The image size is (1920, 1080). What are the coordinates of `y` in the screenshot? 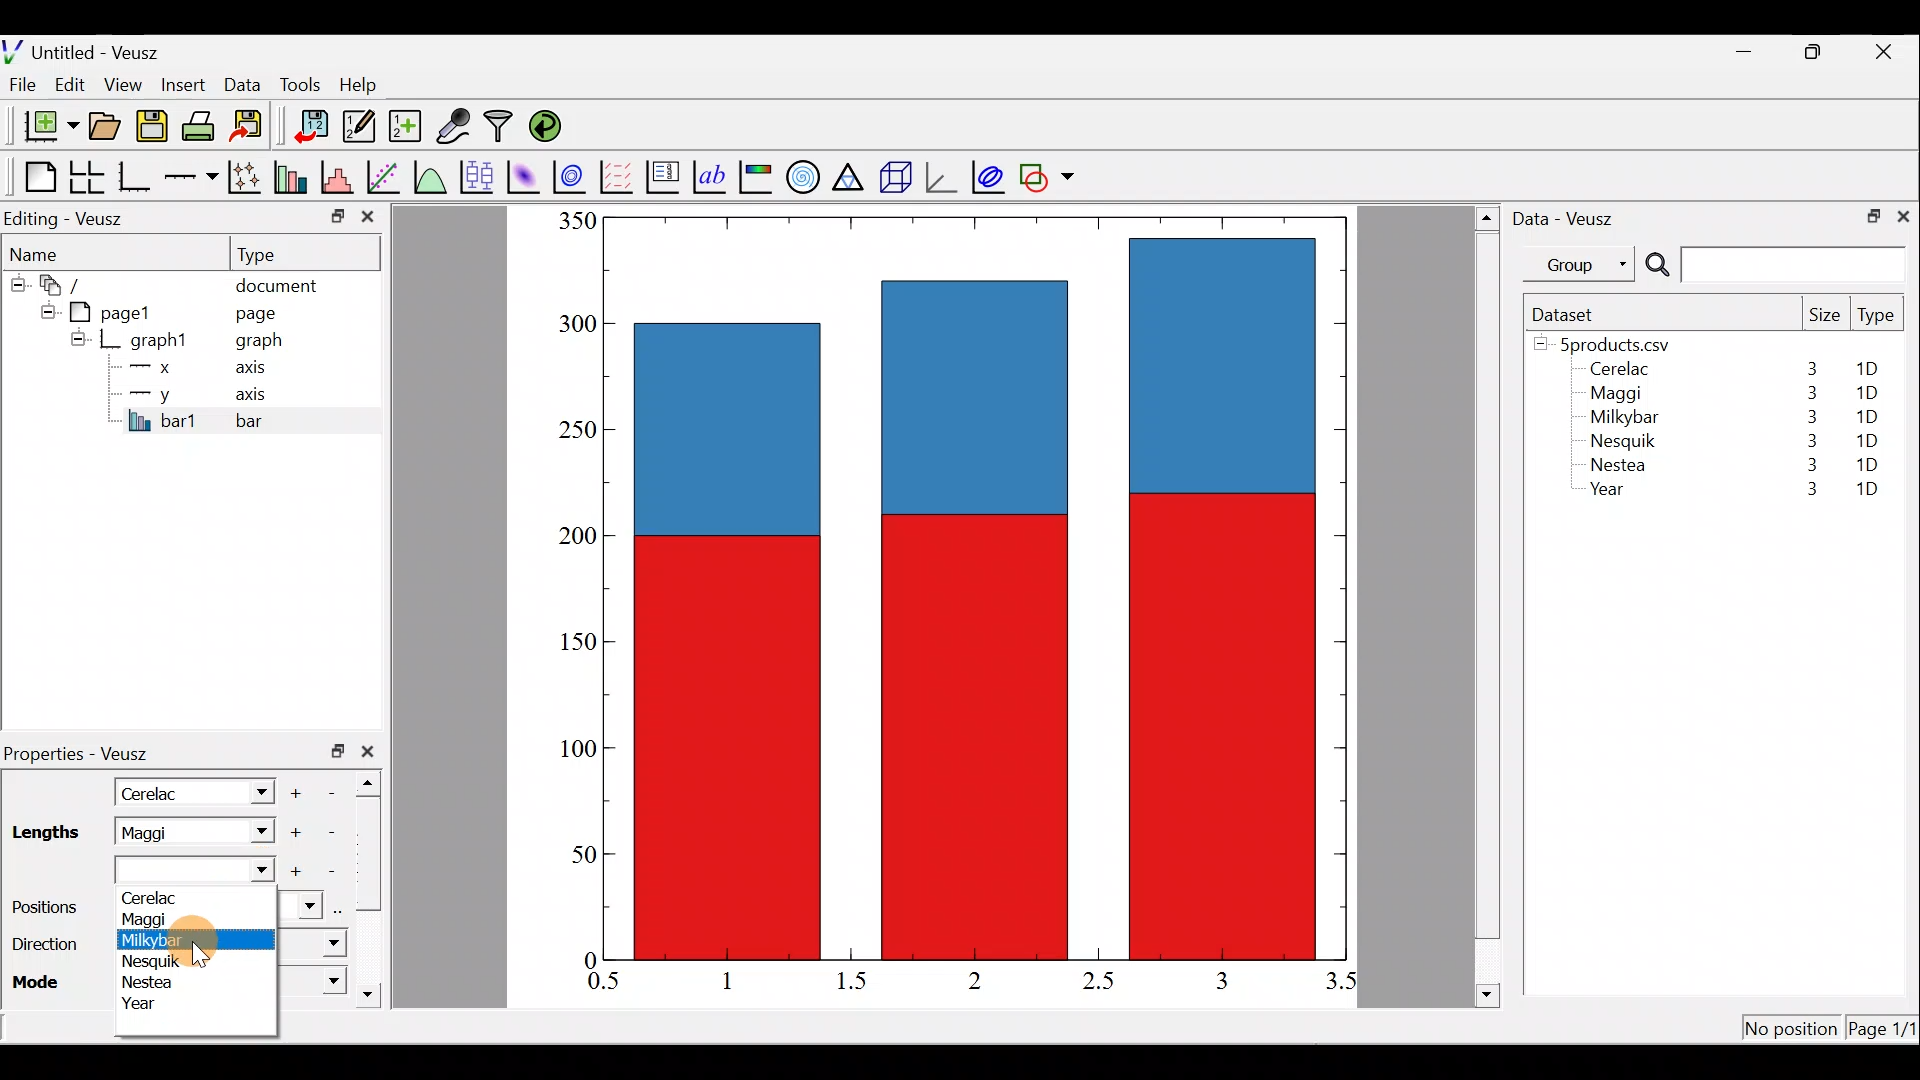 It's located at (150, 392).